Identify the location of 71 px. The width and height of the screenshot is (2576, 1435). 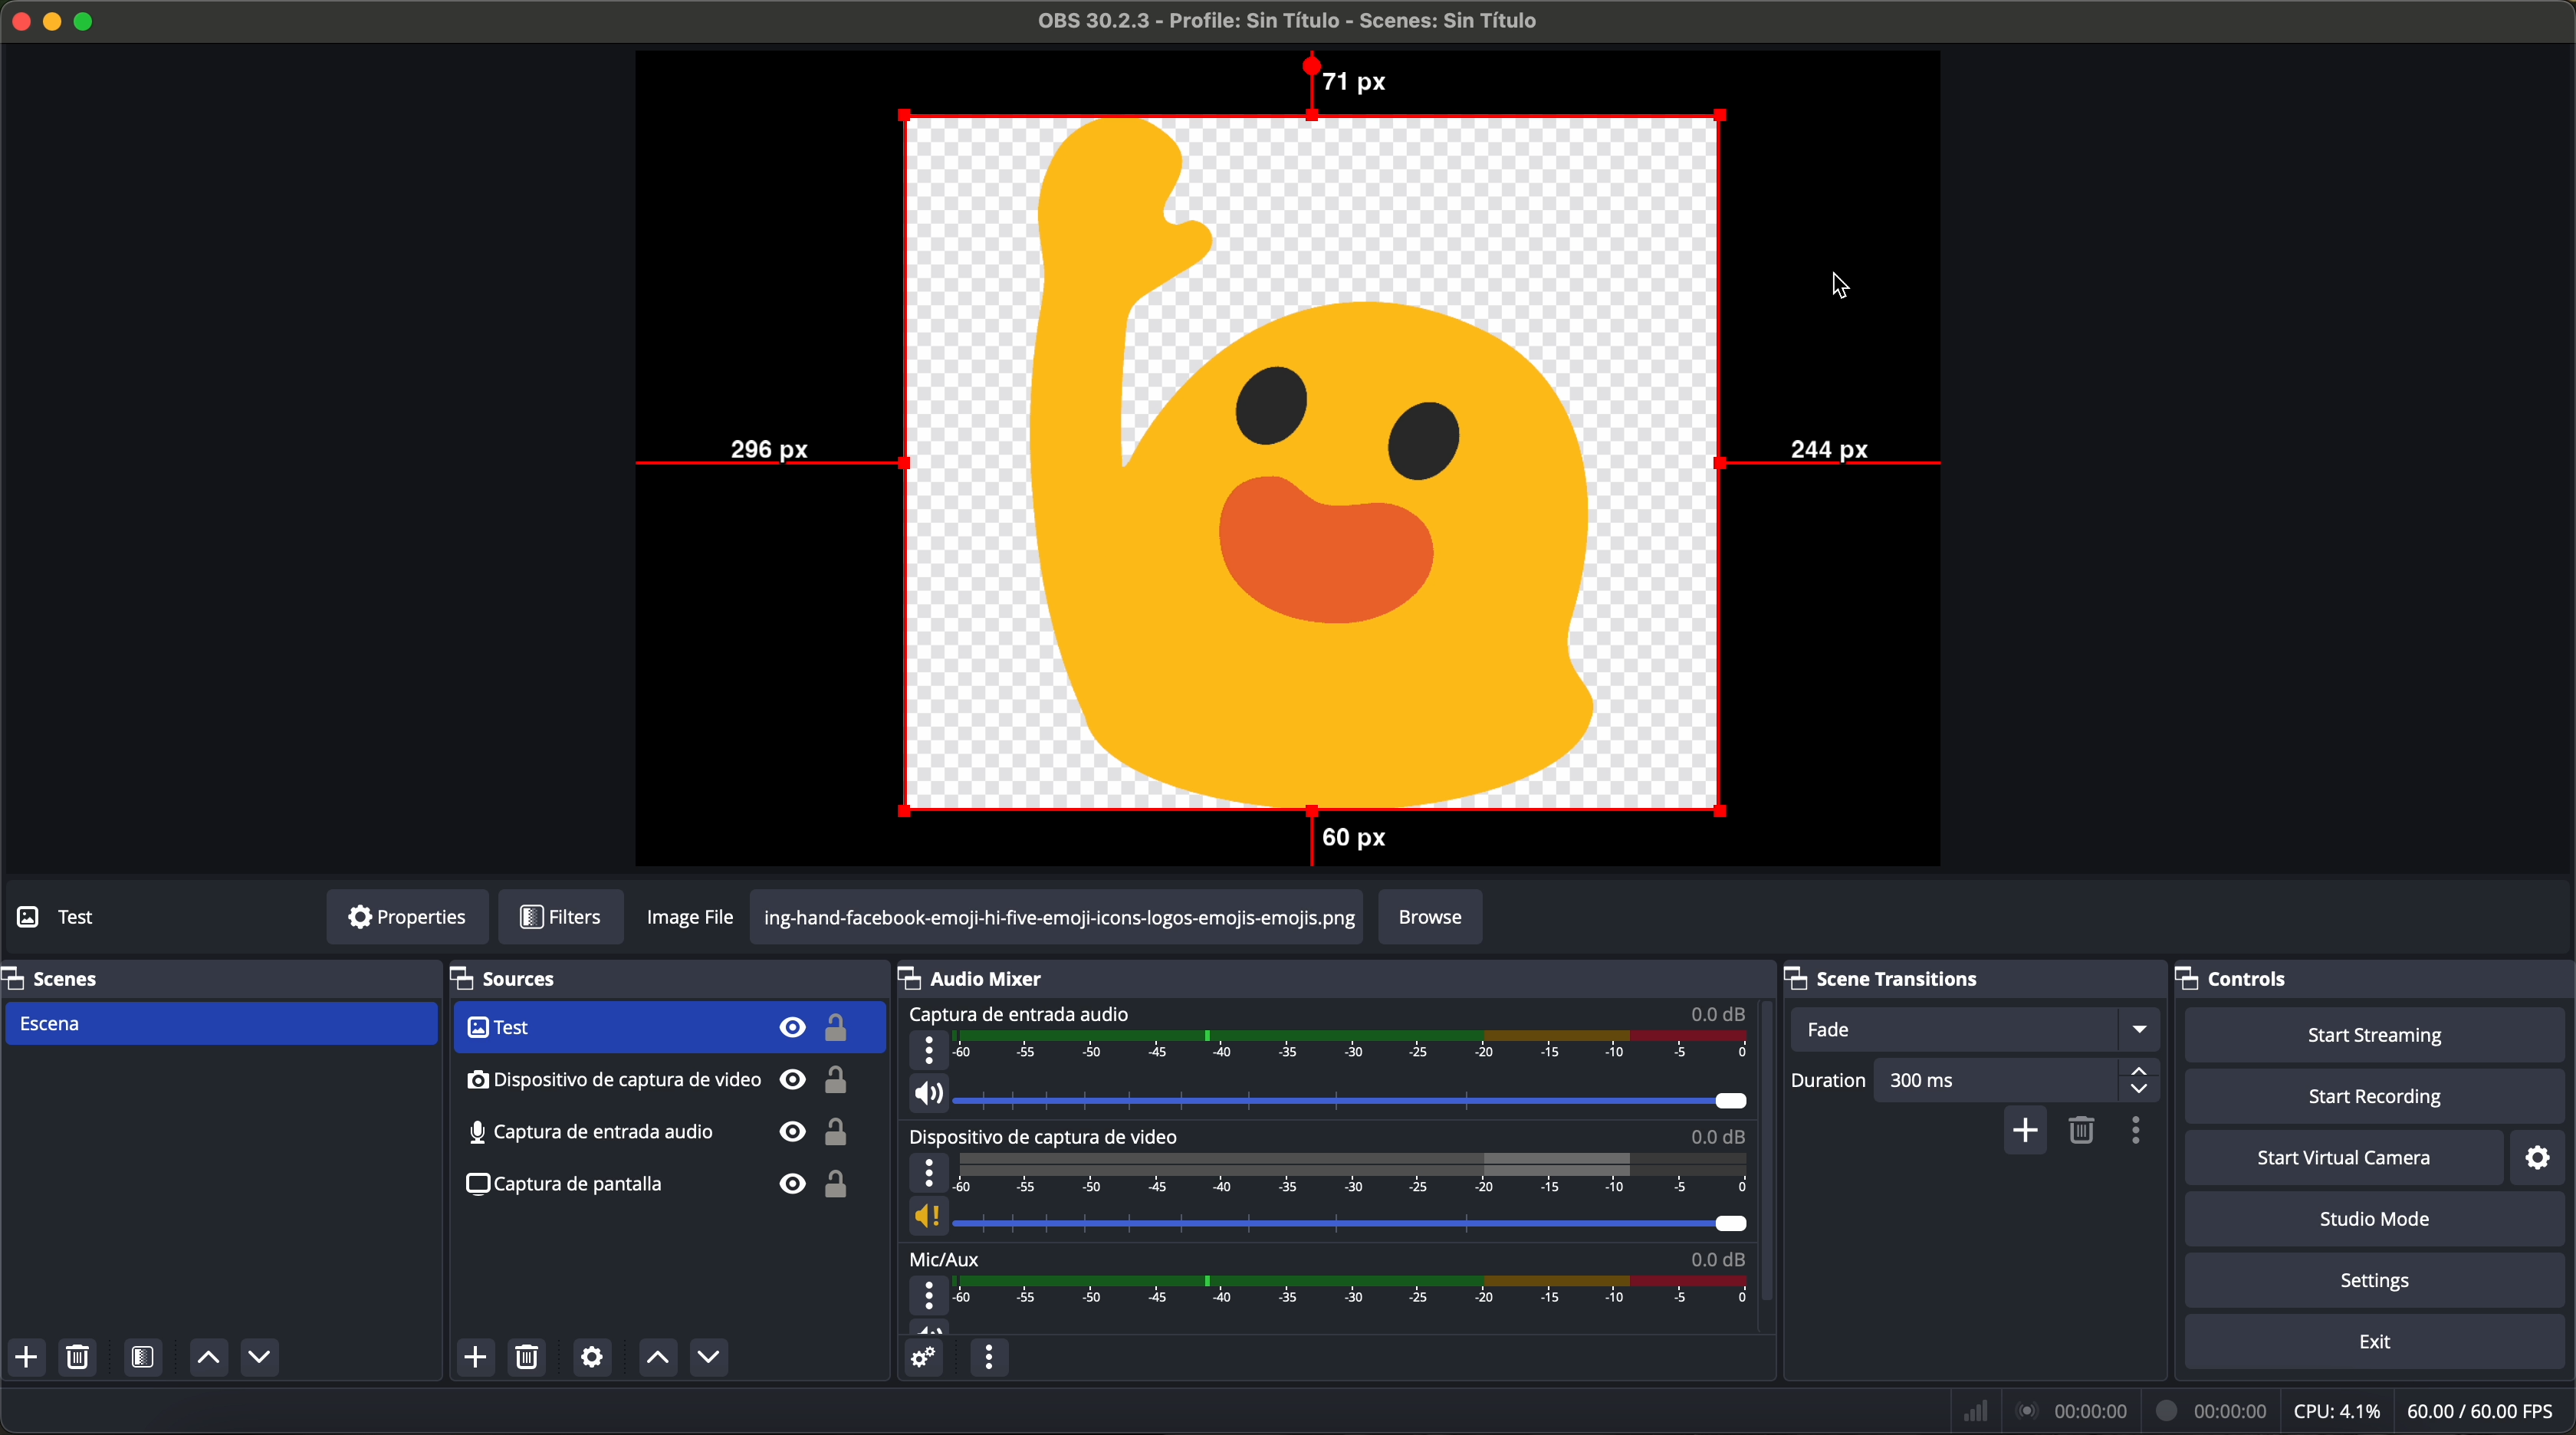
(1343, 81).